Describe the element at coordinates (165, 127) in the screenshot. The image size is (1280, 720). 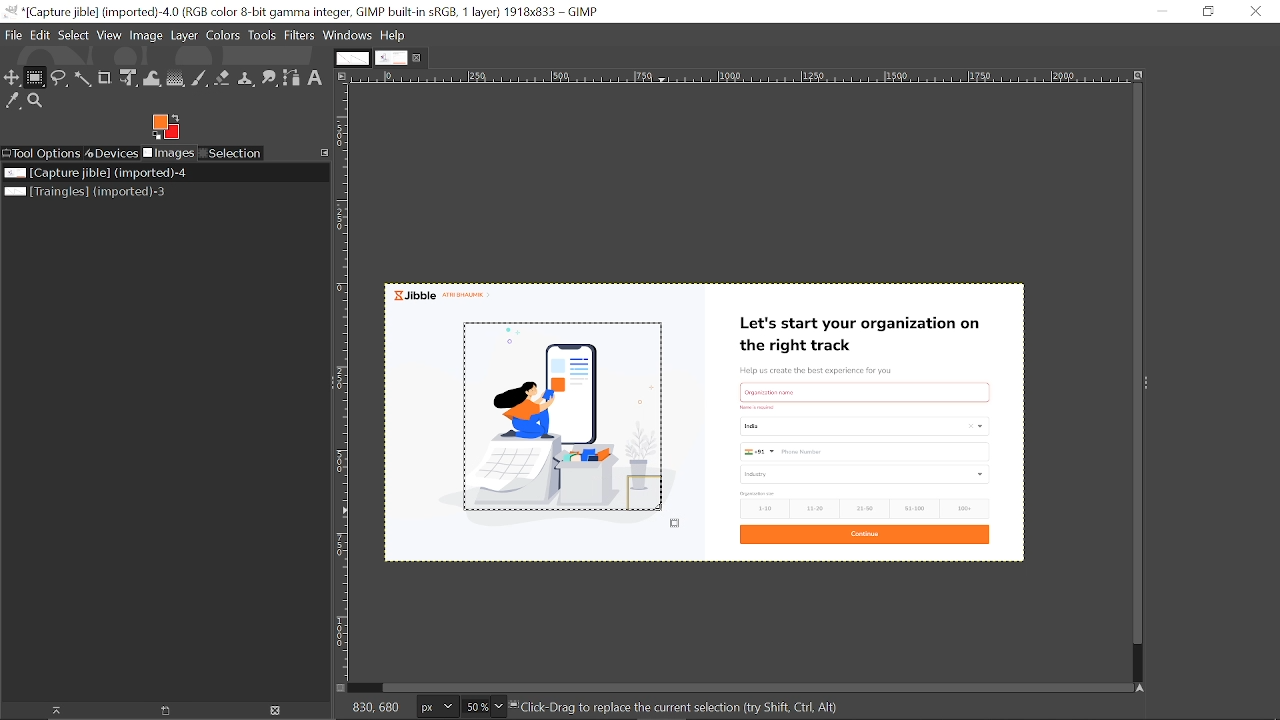
I see `The active foreground color` at that location.